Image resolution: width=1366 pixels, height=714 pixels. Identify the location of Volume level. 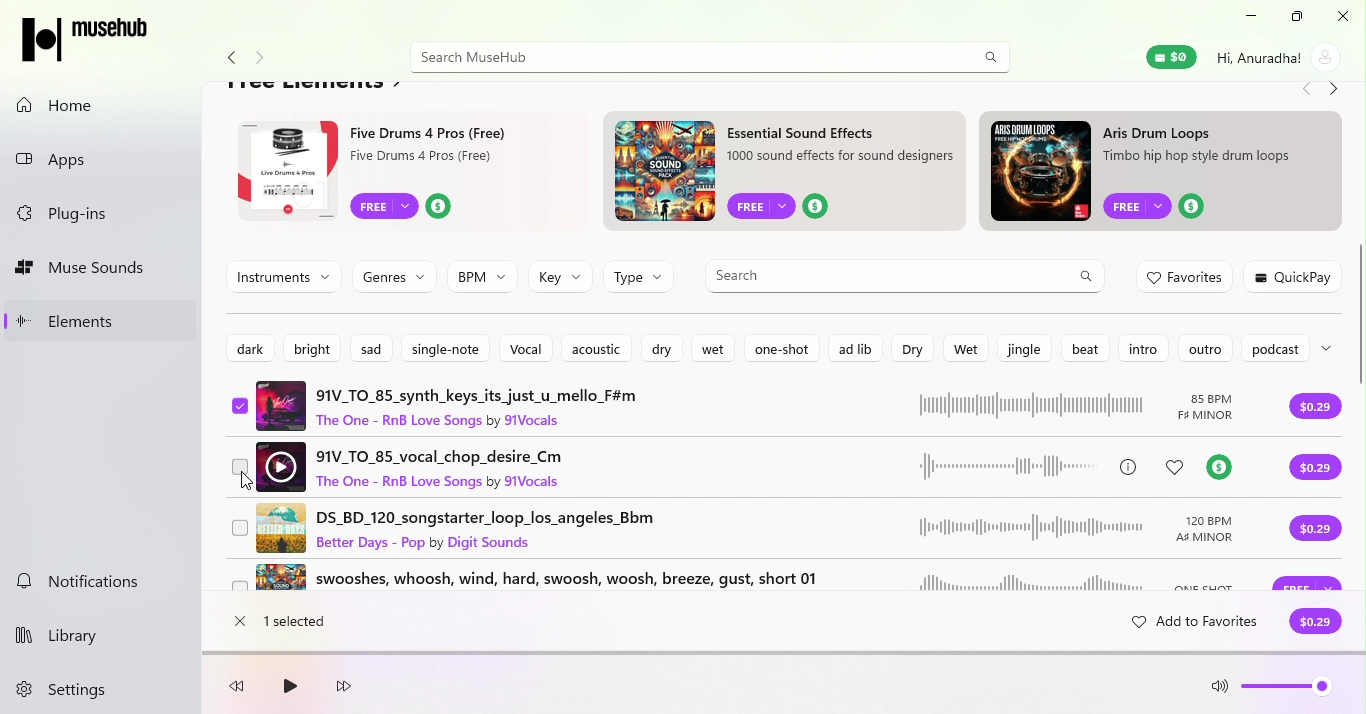
(1289, 691).